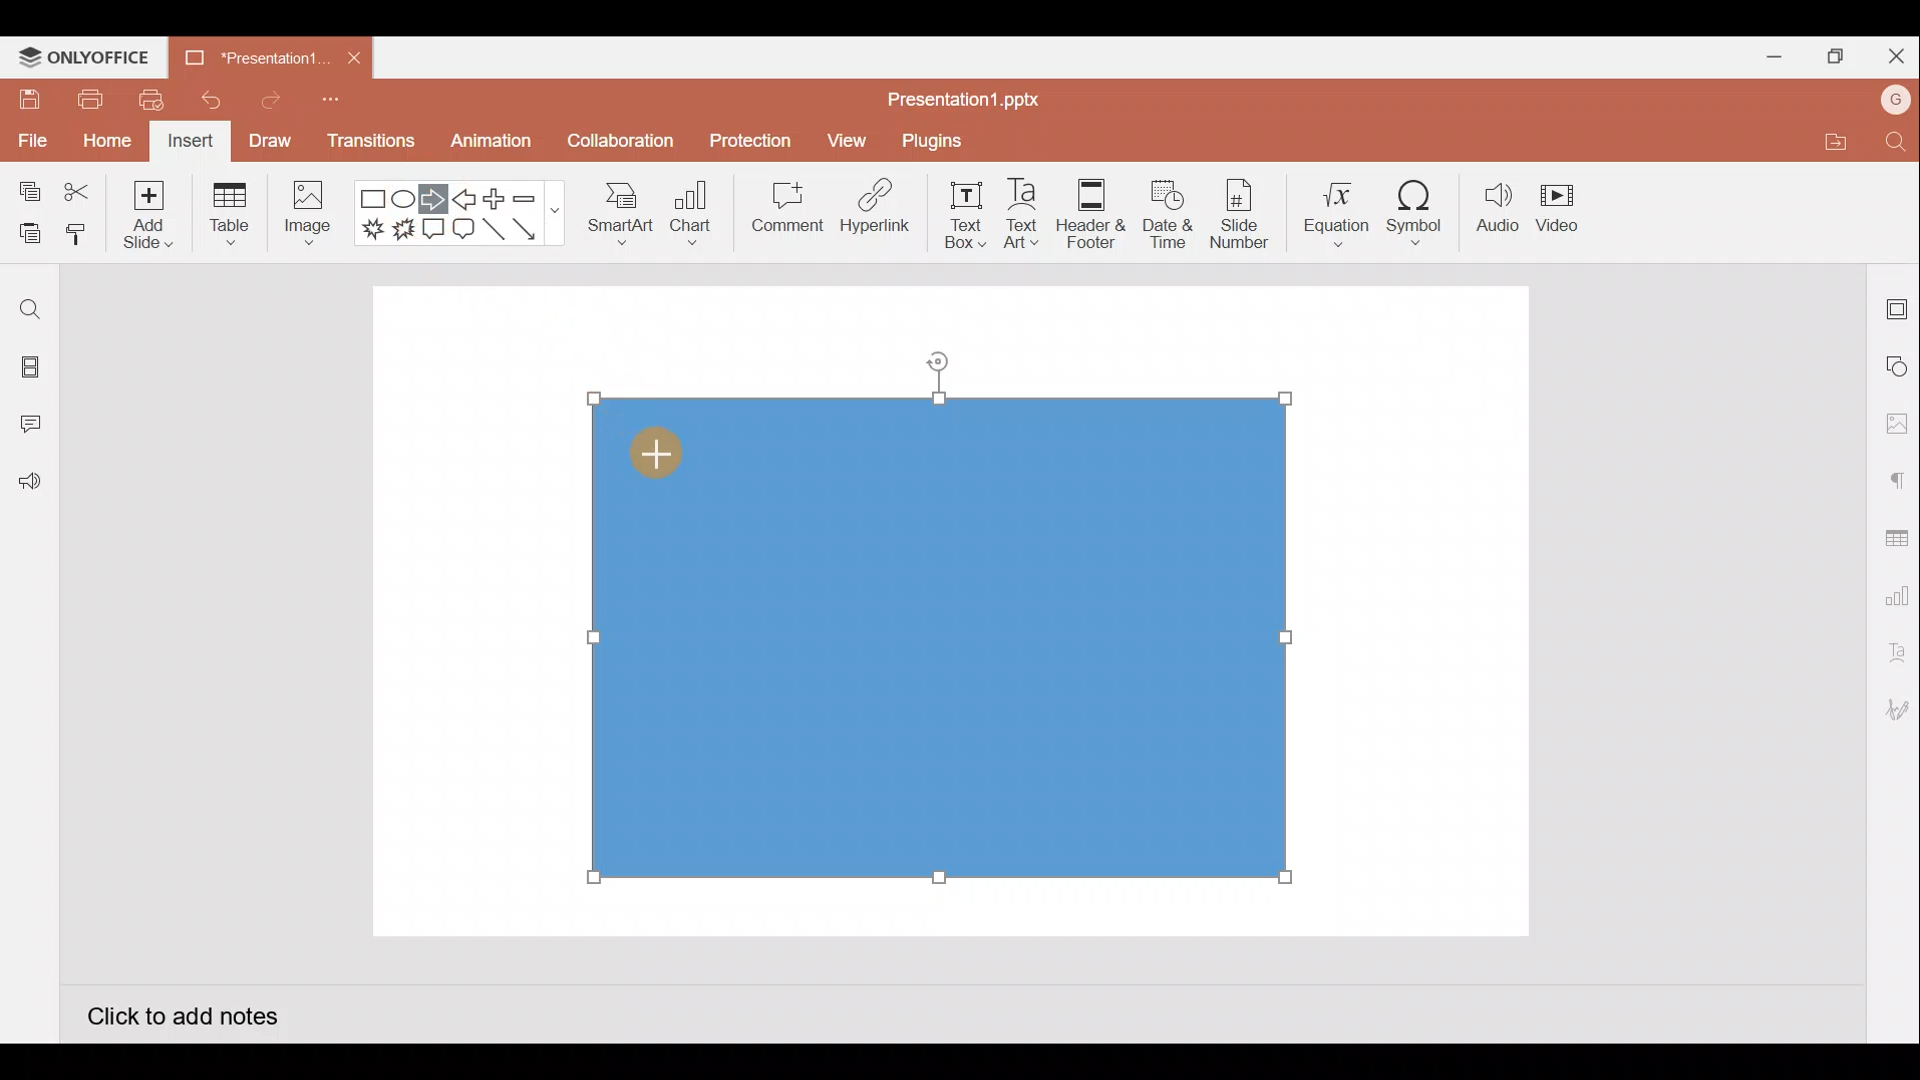 The image size is (1920, 1080). I want to click on Collaboration, so click(618, 149).